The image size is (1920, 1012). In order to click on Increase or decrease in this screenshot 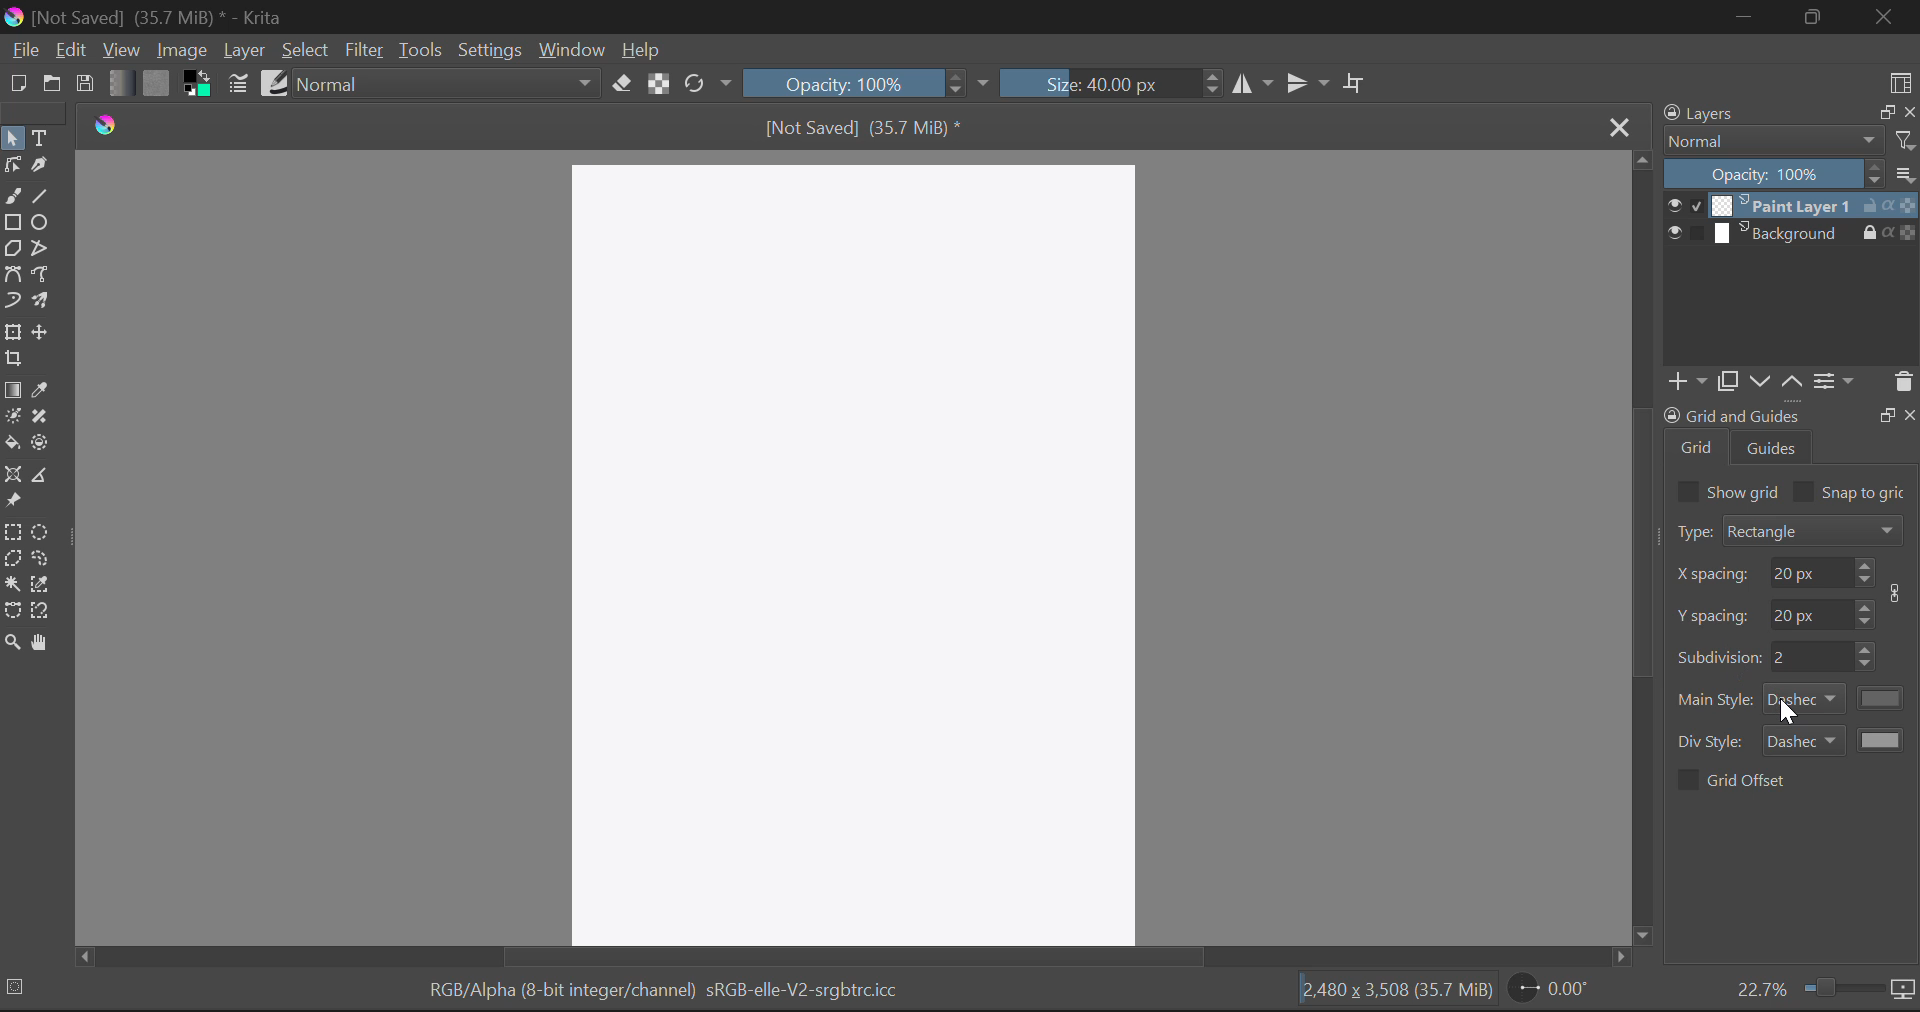, I will do `click(1868, 657)`.